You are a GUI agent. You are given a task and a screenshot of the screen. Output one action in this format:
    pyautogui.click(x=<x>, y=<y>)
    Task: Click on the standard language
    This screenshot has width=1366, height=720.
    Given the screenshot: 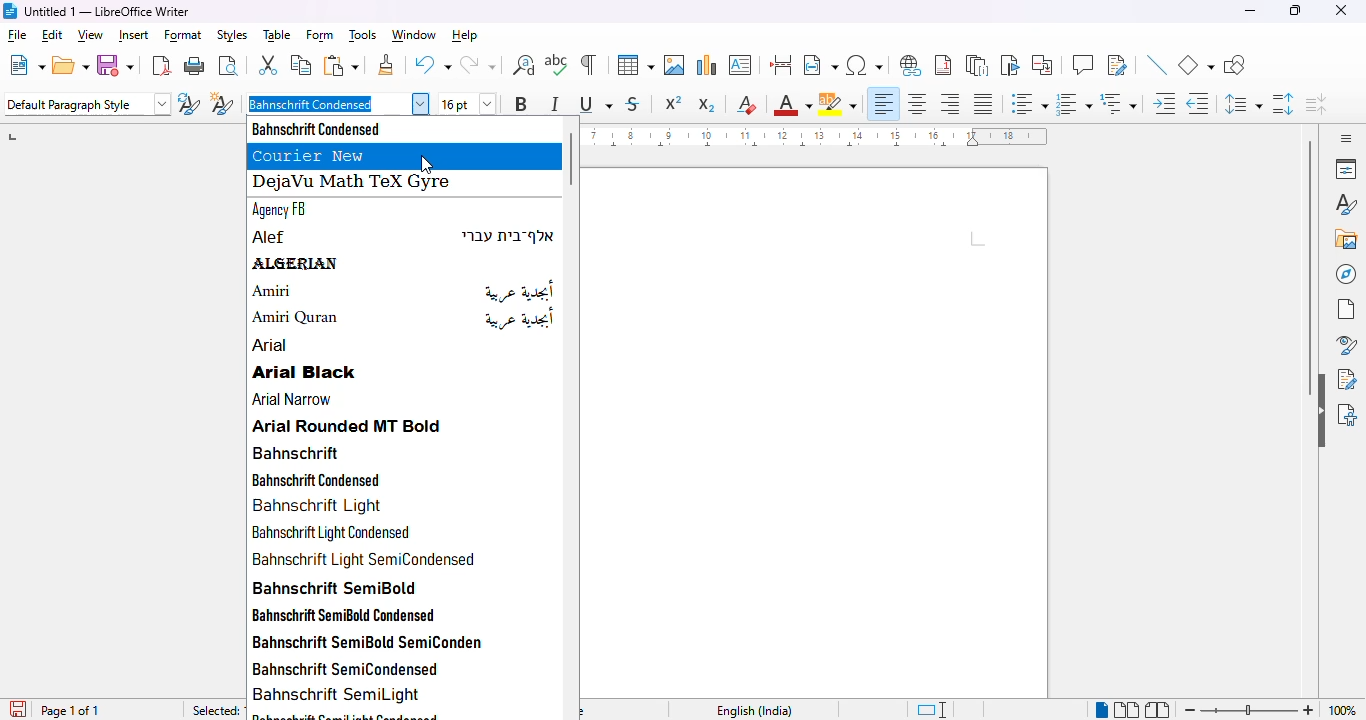 What is the action you would take?
    pyautogui.click(x=934, y=710)
    